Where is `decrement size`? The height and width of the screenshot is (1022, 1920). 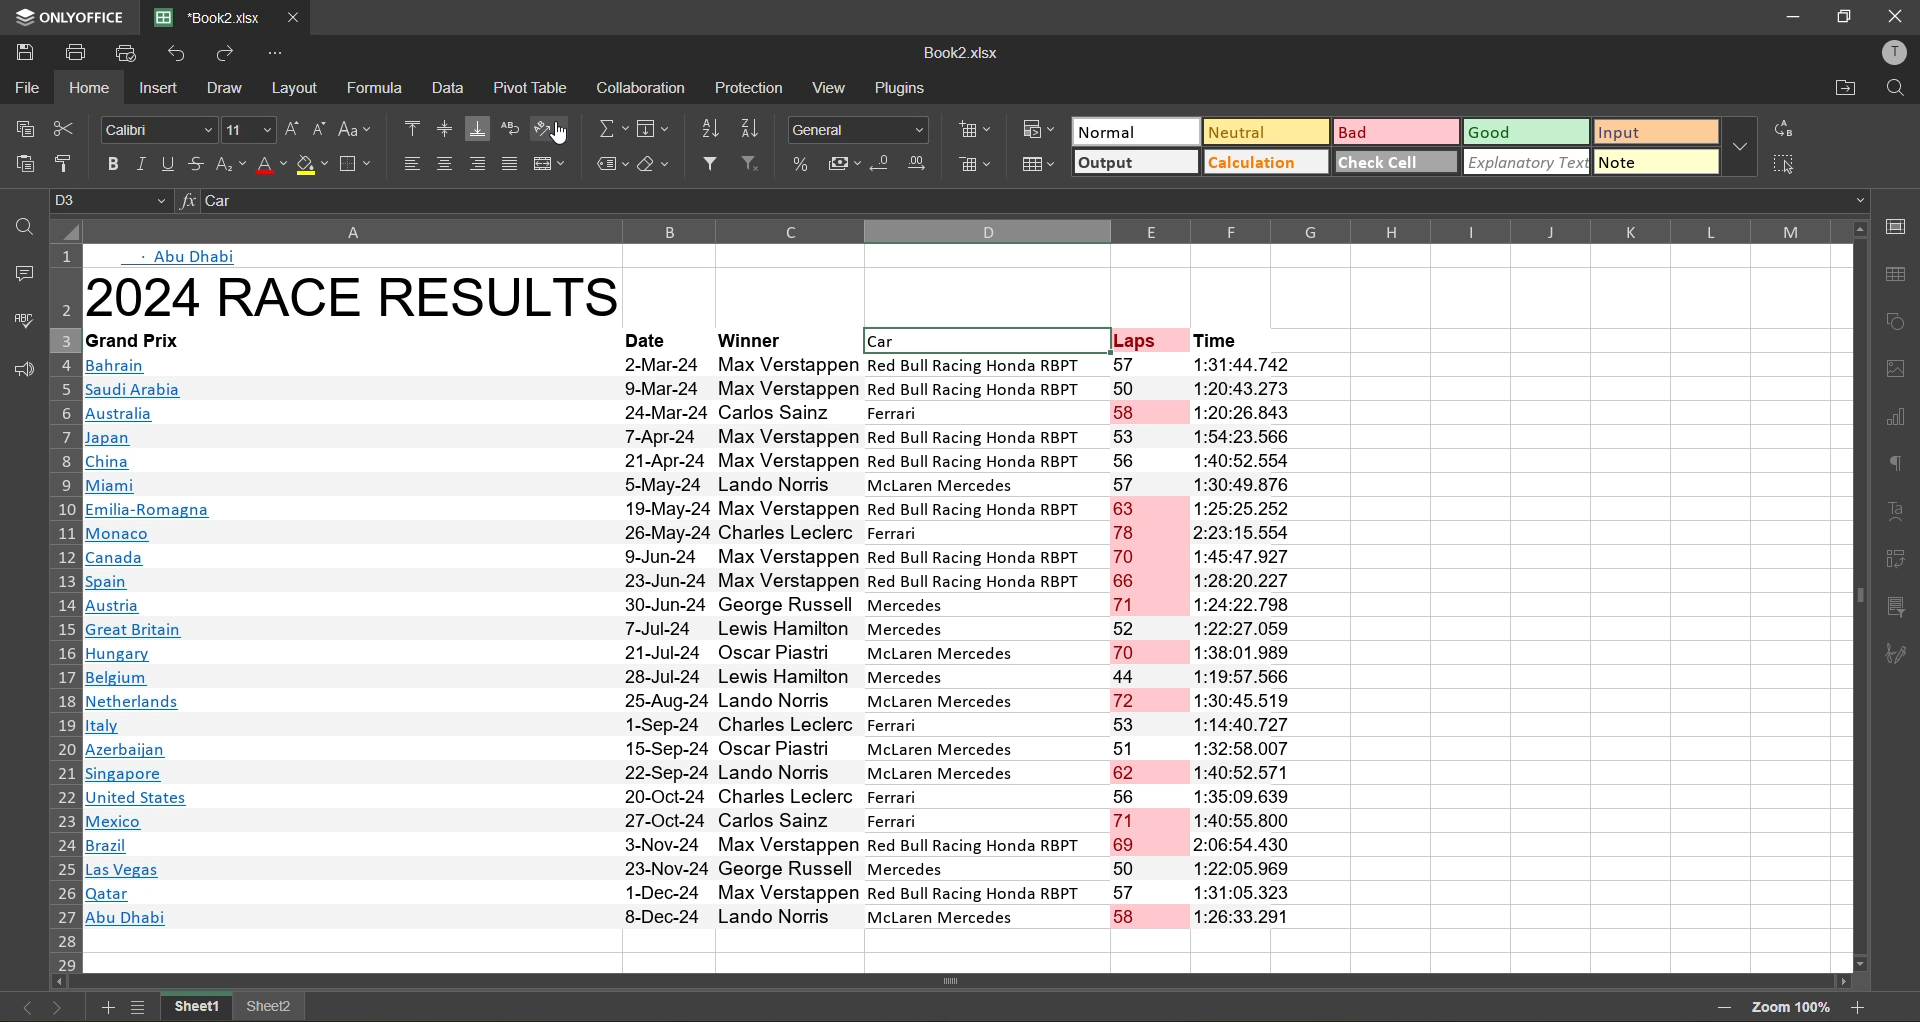 decrement size is located at coordinates (320, 127).